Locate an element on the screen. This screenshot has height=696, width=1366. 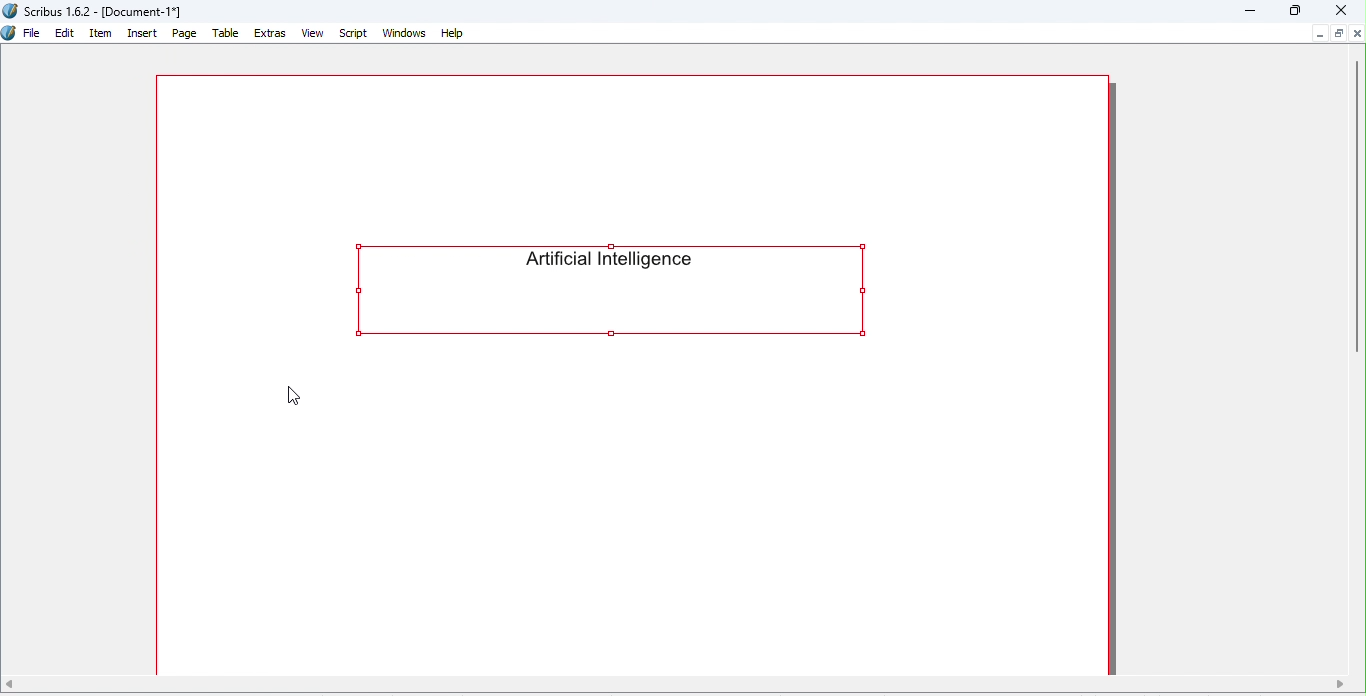
Windows is located at coordinates (405, 33).